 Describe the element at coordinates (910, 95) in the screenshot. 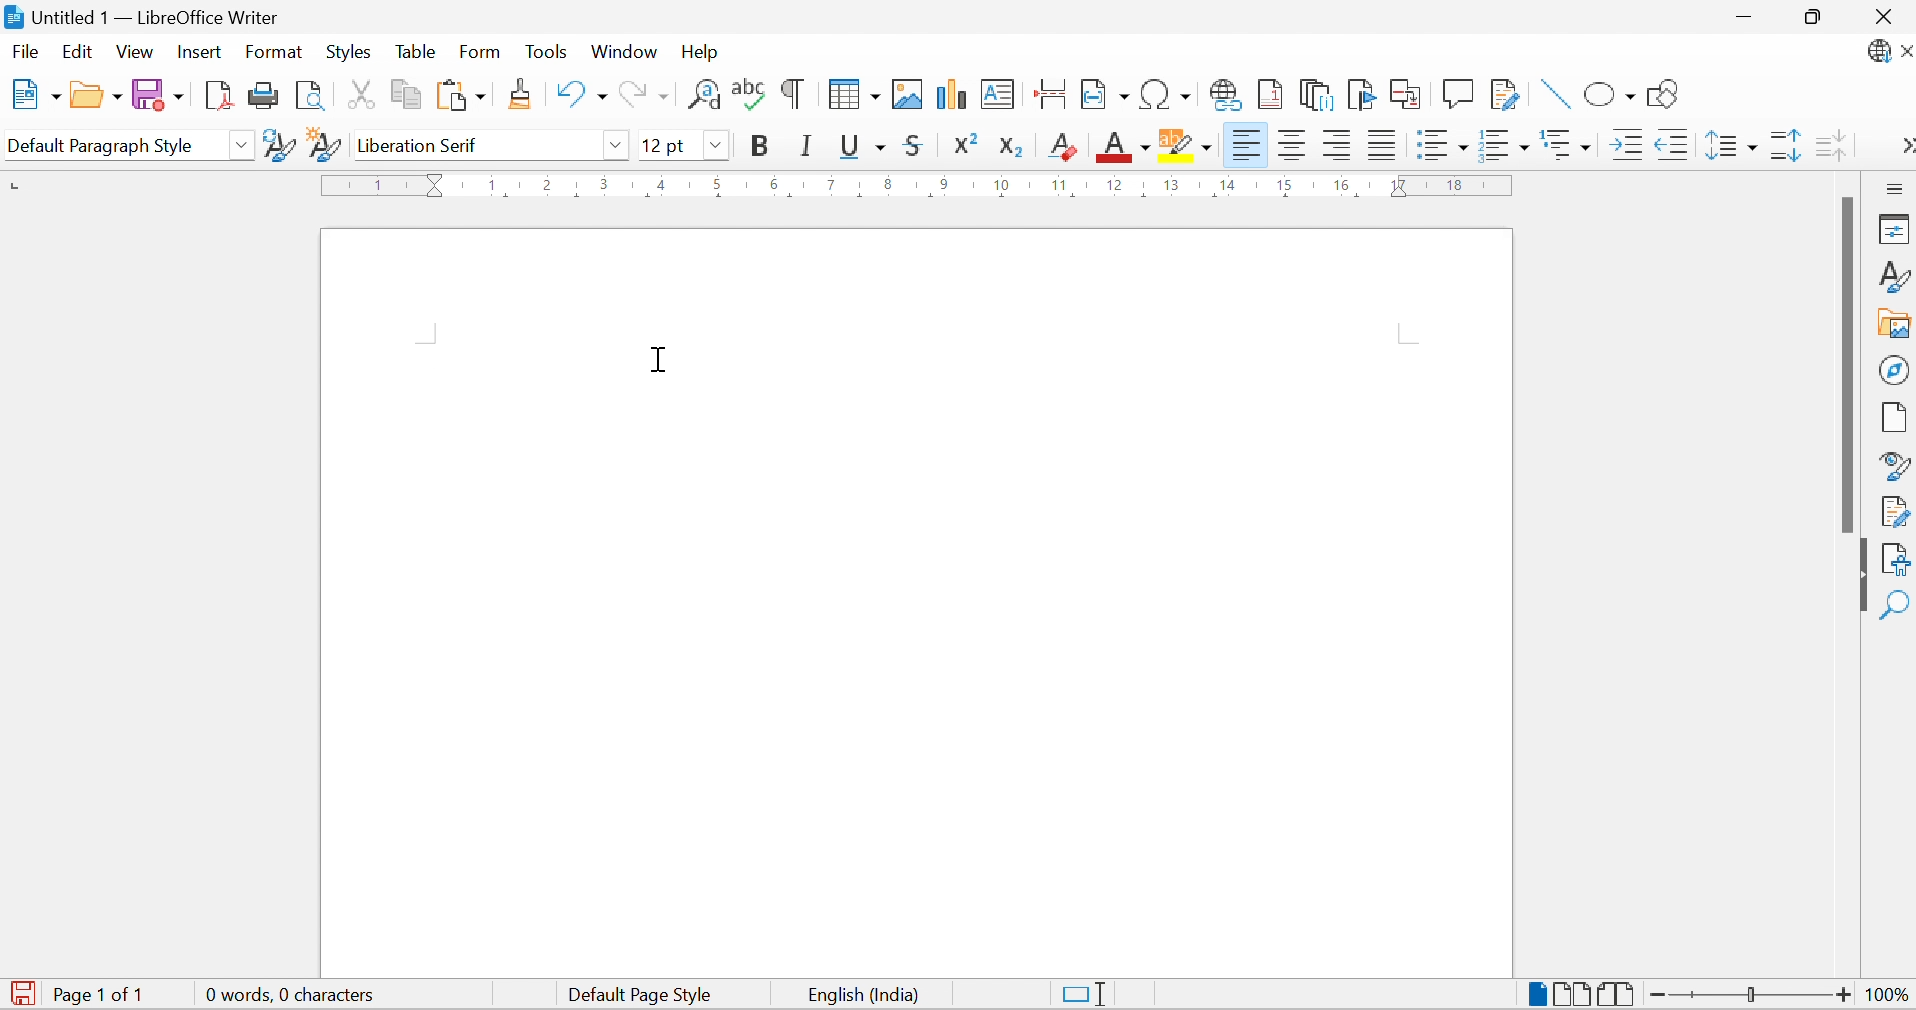

I see `Insert Image` at that location.